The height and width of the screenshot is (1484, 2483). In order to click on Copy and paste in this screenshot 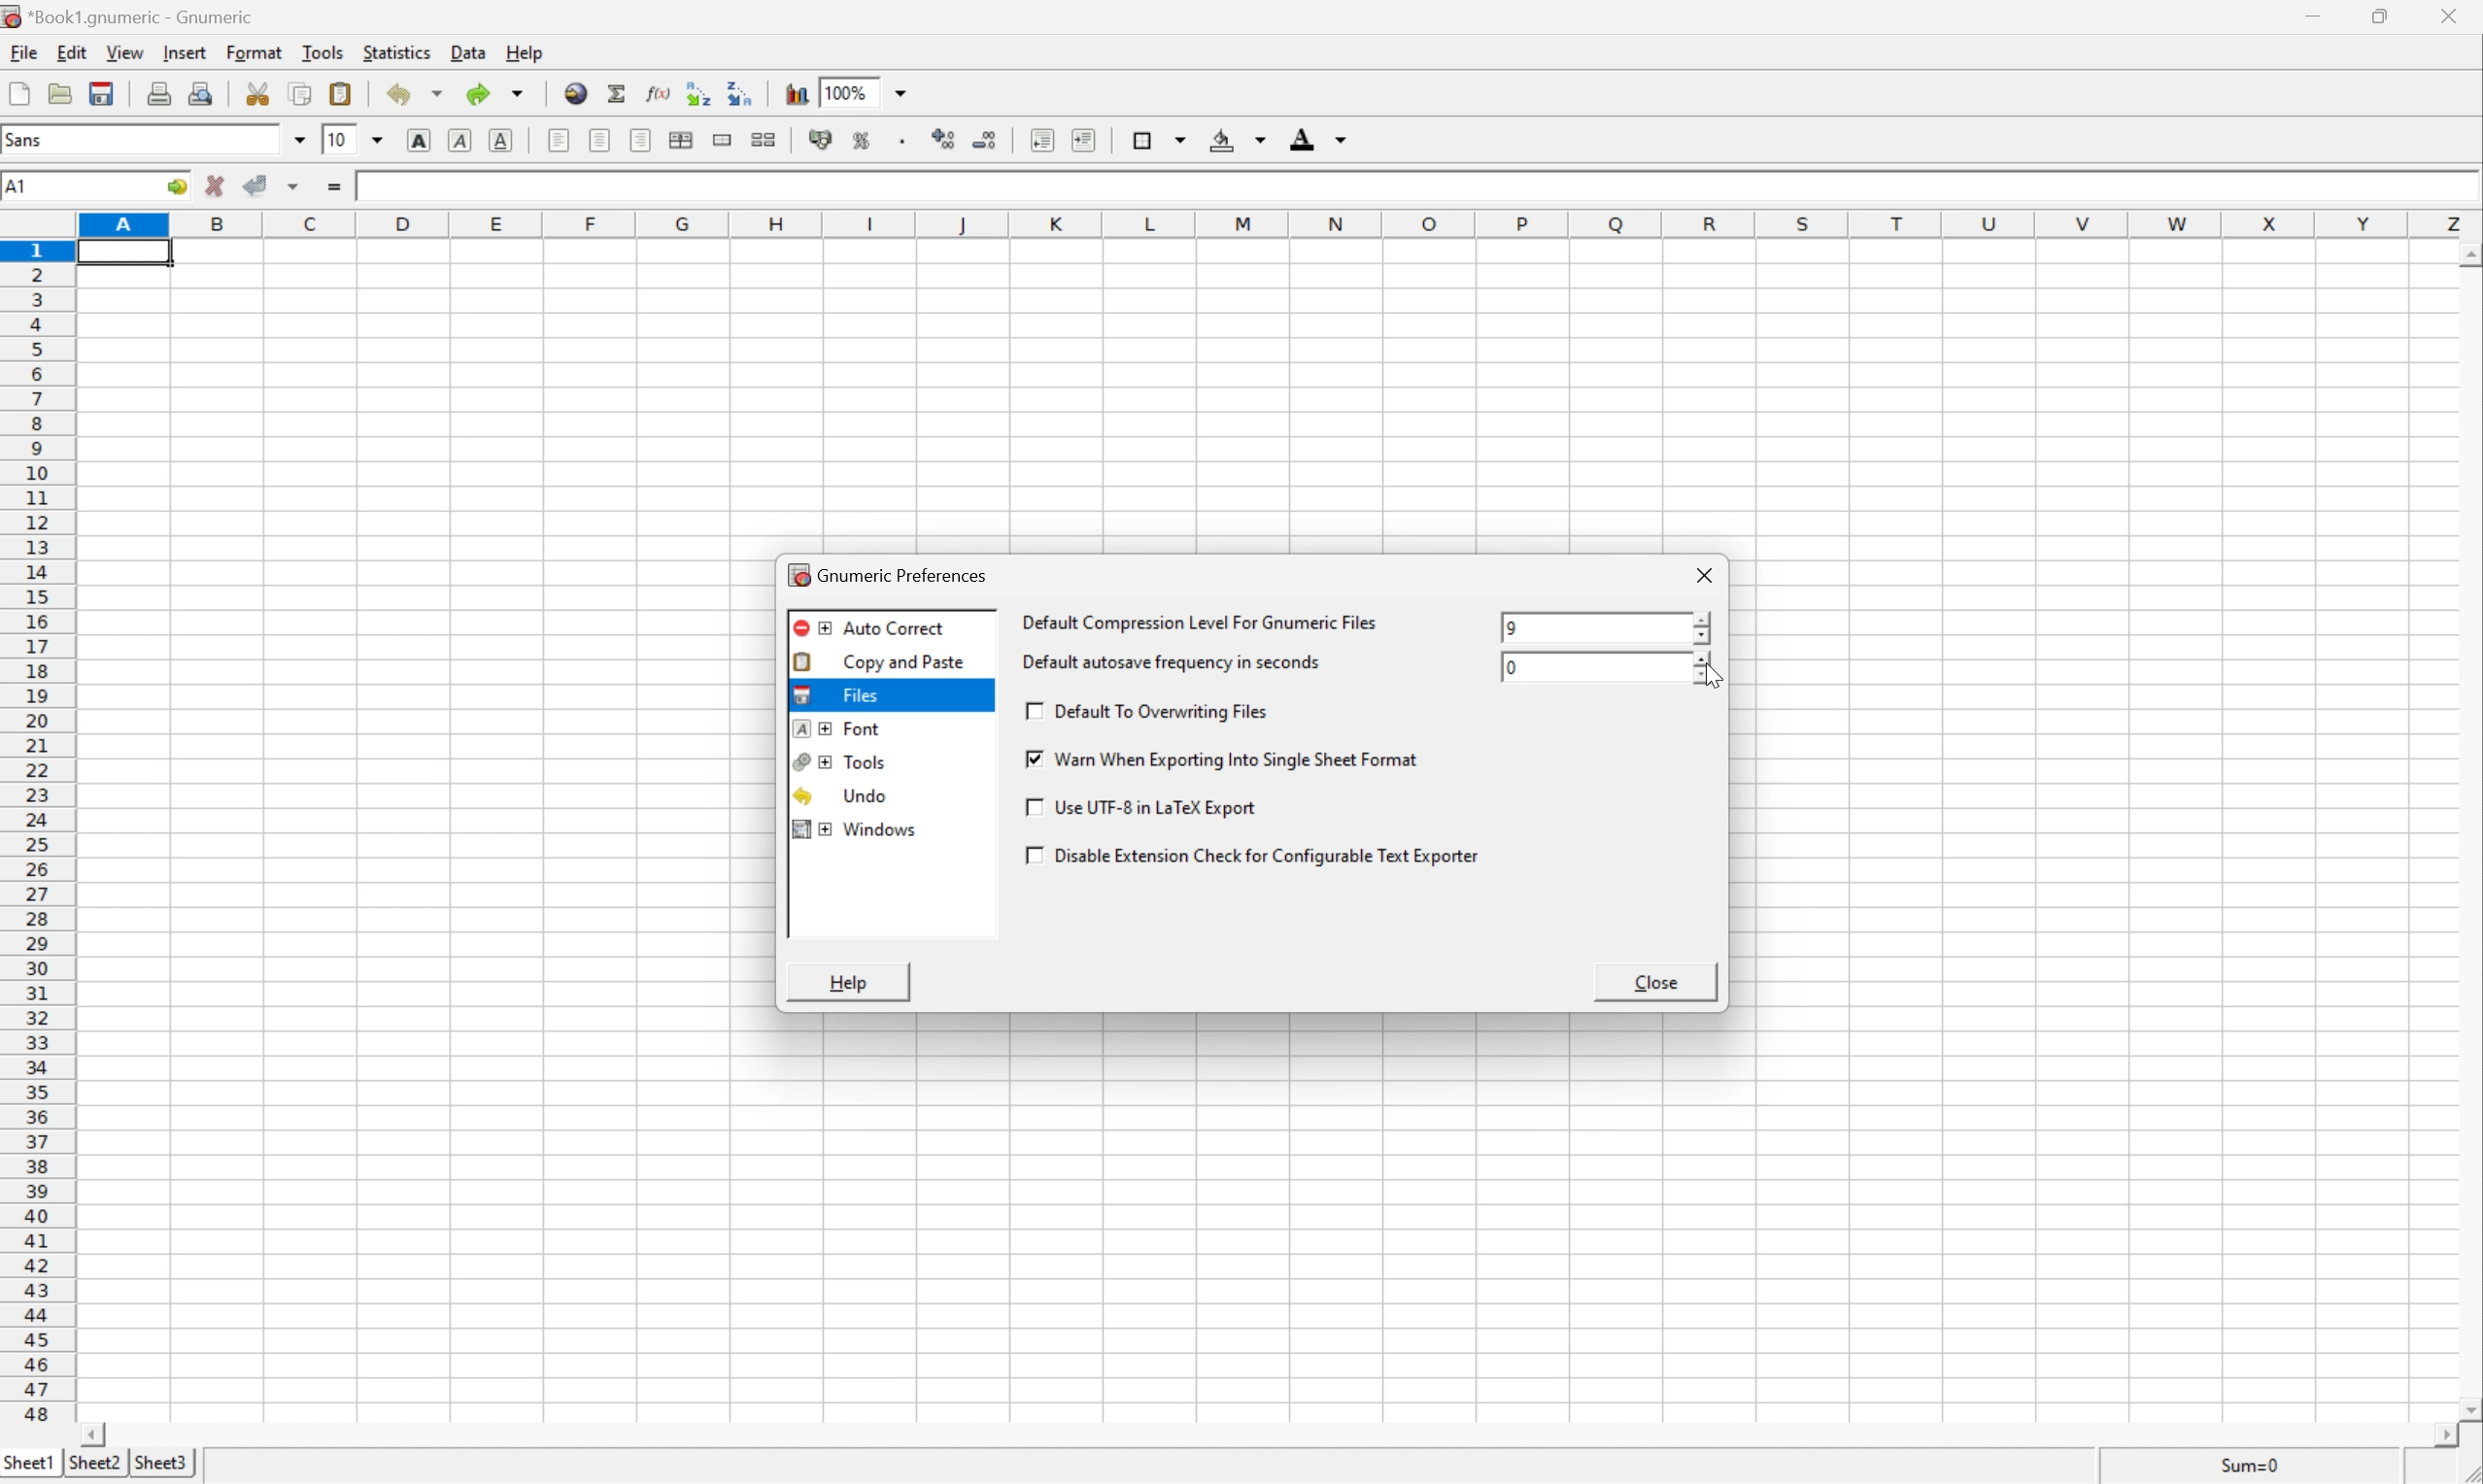, I will do `click(892, 660)`.